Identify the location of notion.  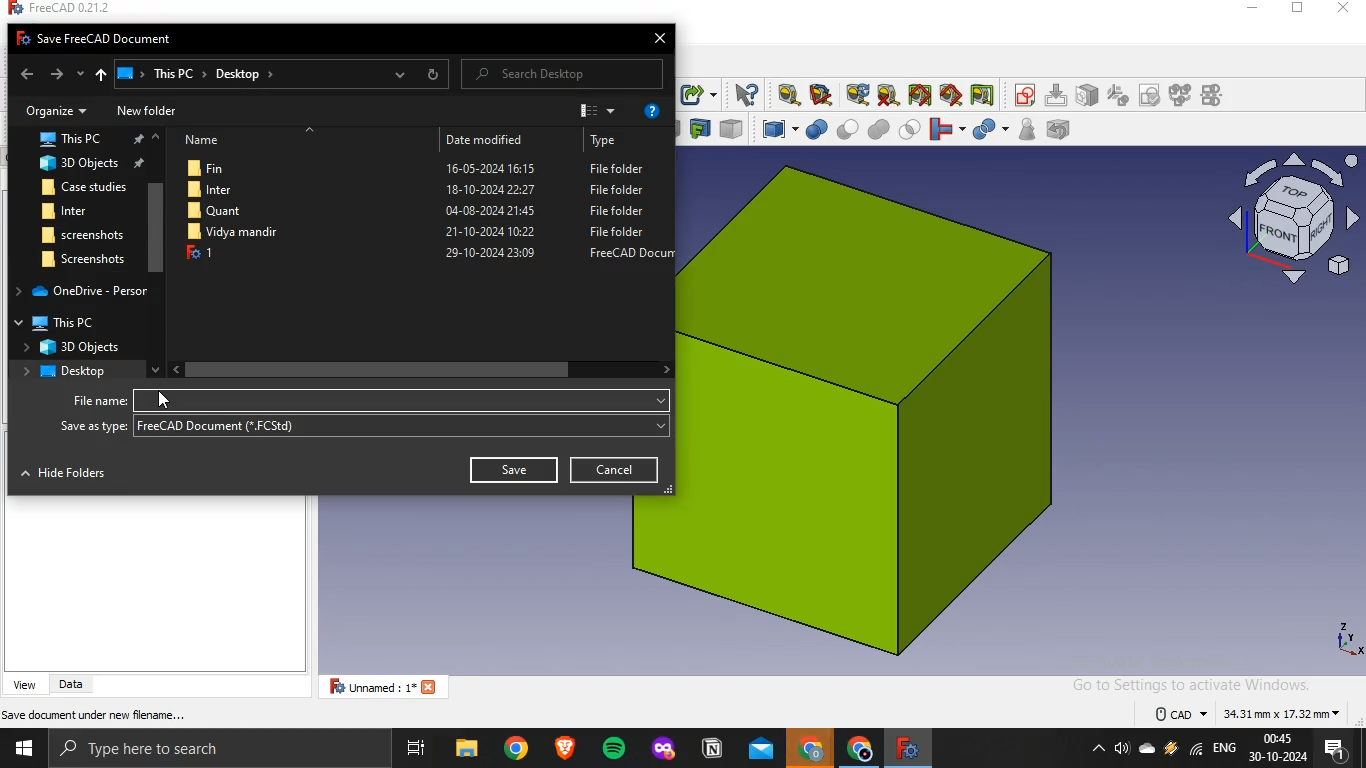
(713, 748).